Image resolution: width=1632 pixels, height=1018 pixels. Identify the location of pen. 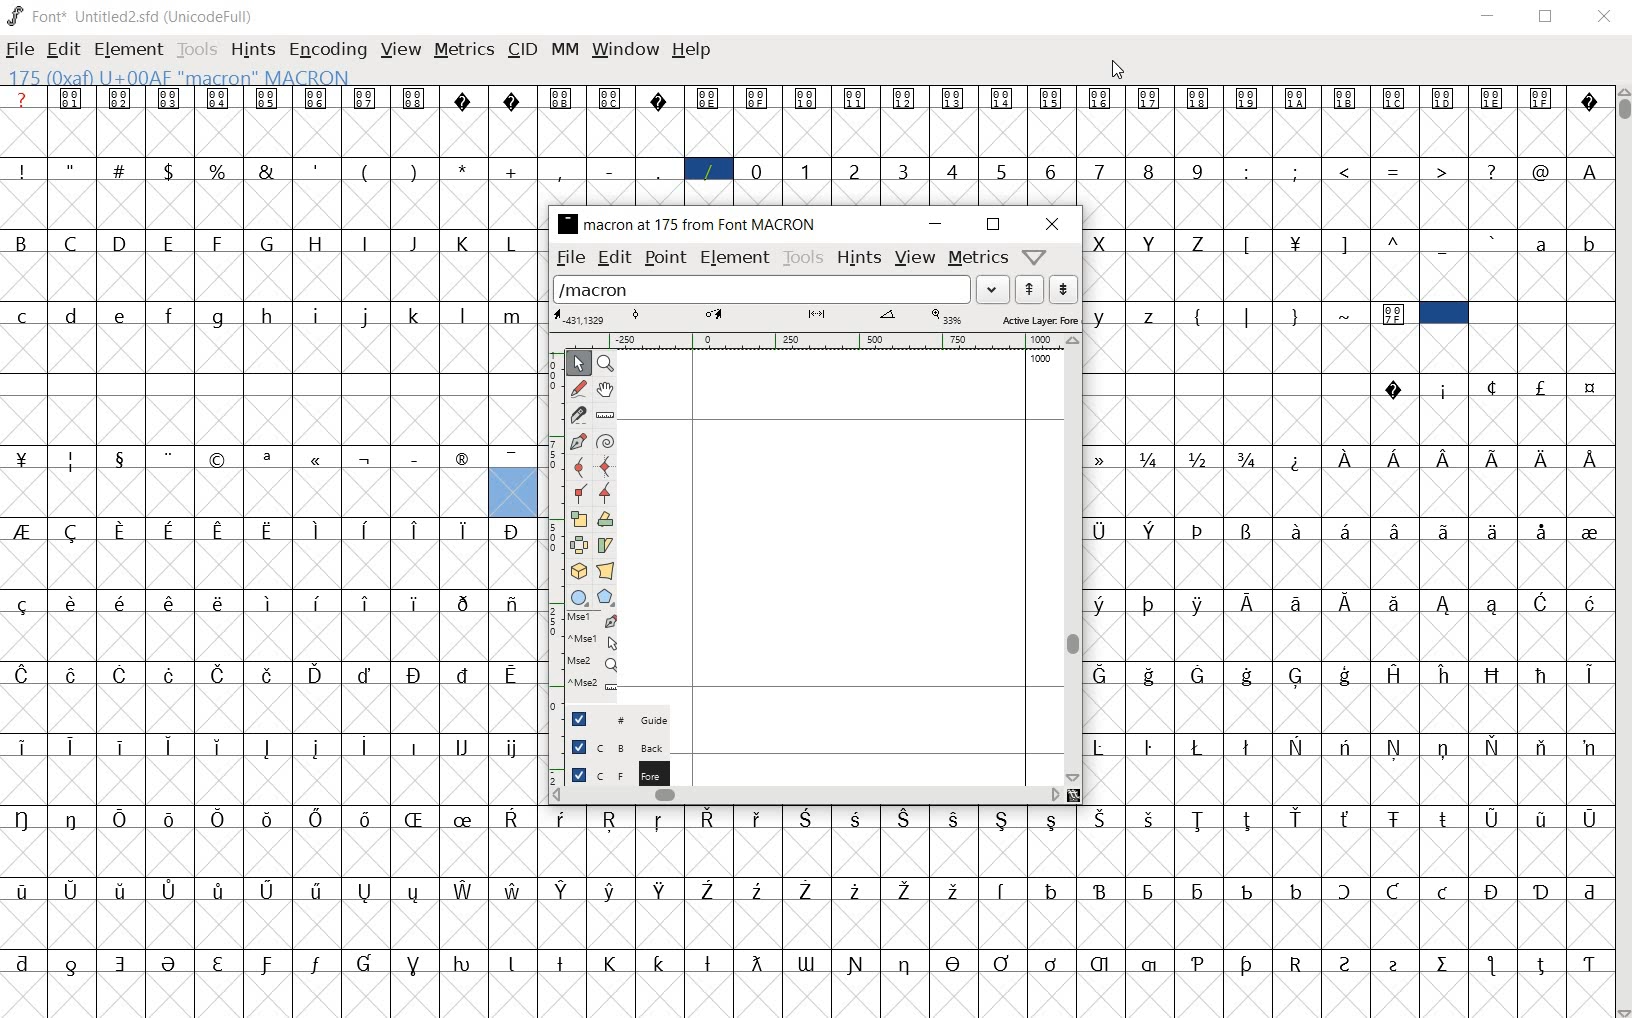
(577, 441).